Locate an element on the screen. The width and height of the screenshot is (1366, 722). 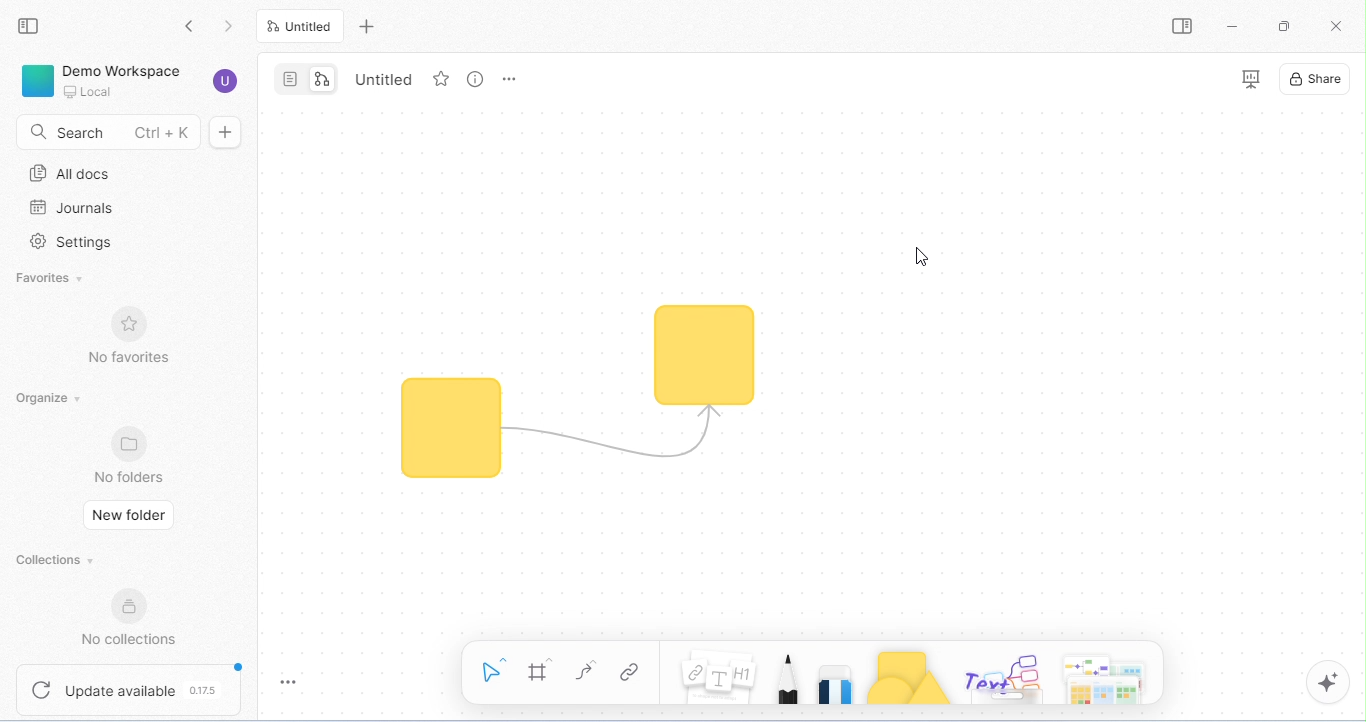
no collections is located at coordinates (137, 620).